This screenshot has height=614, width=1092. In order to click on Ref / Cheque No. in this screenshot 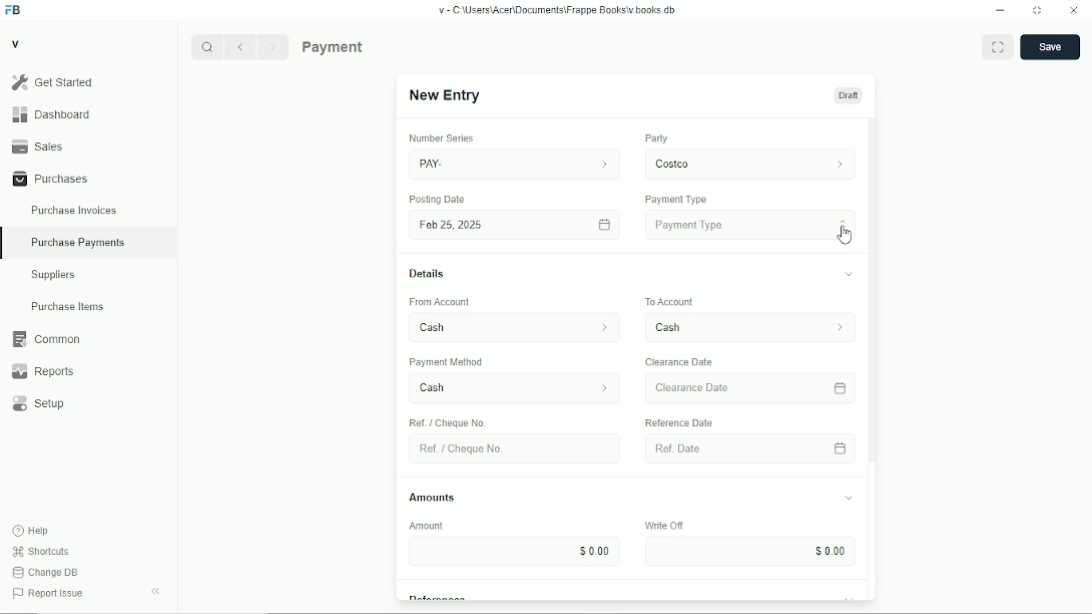, I will do `click(450, 422)`.